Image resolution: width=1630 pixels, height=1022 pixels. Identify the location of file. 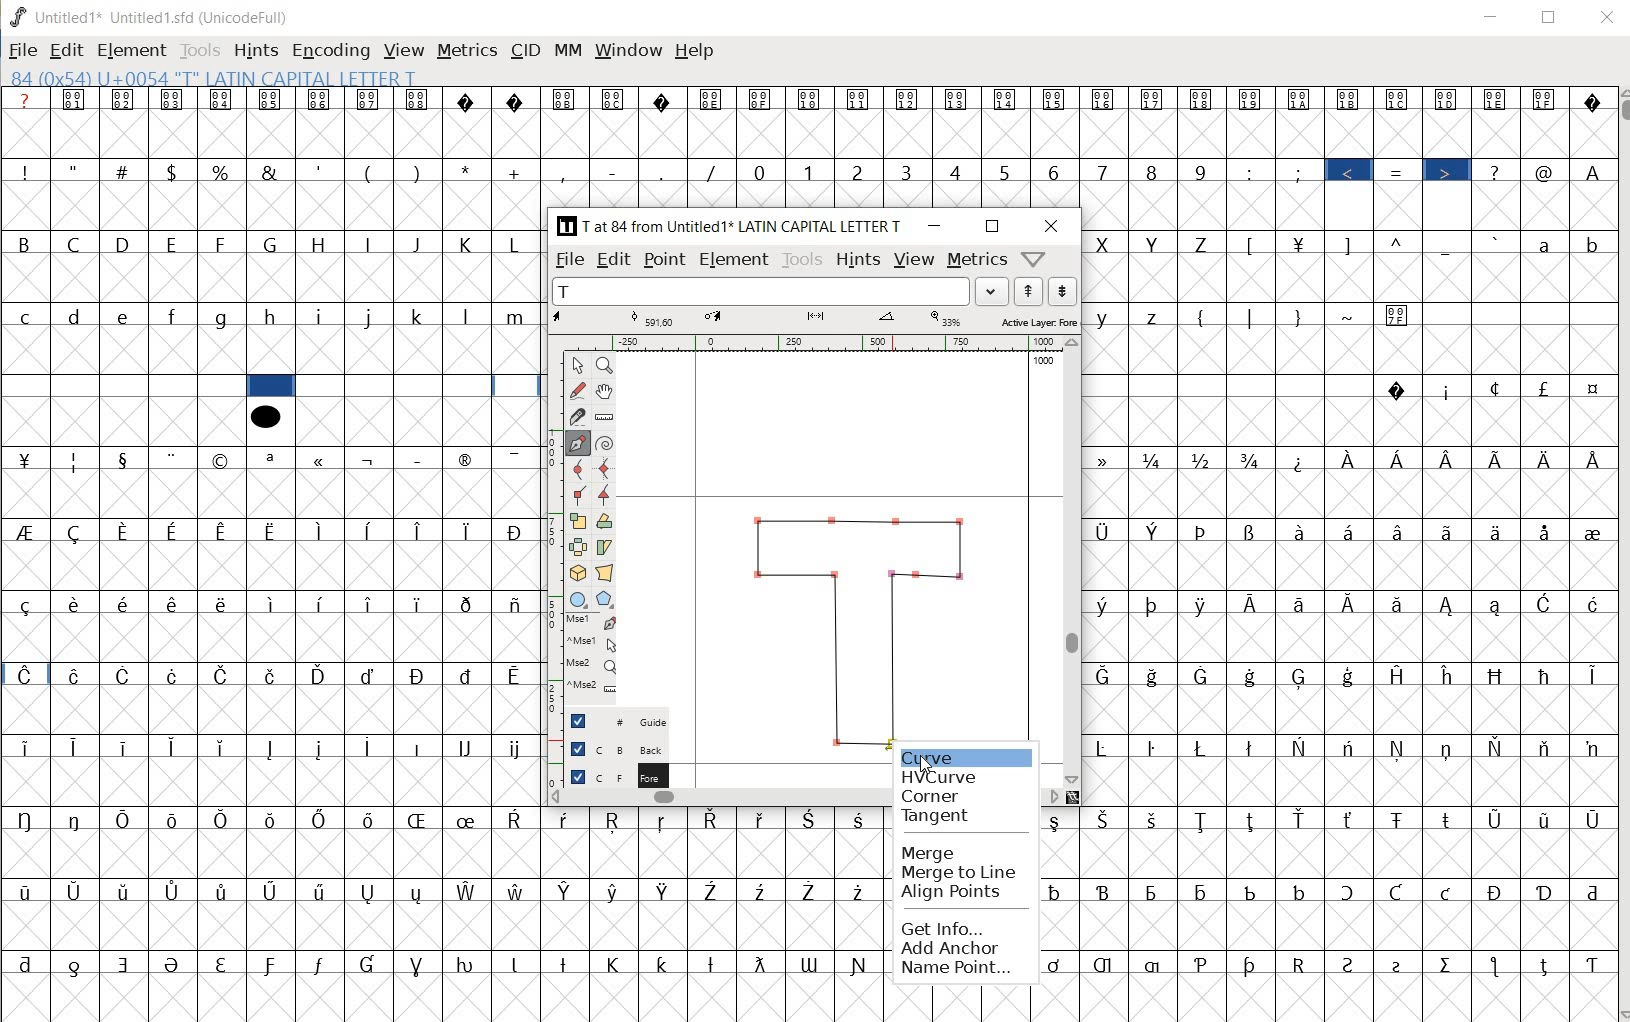
(571, 260).